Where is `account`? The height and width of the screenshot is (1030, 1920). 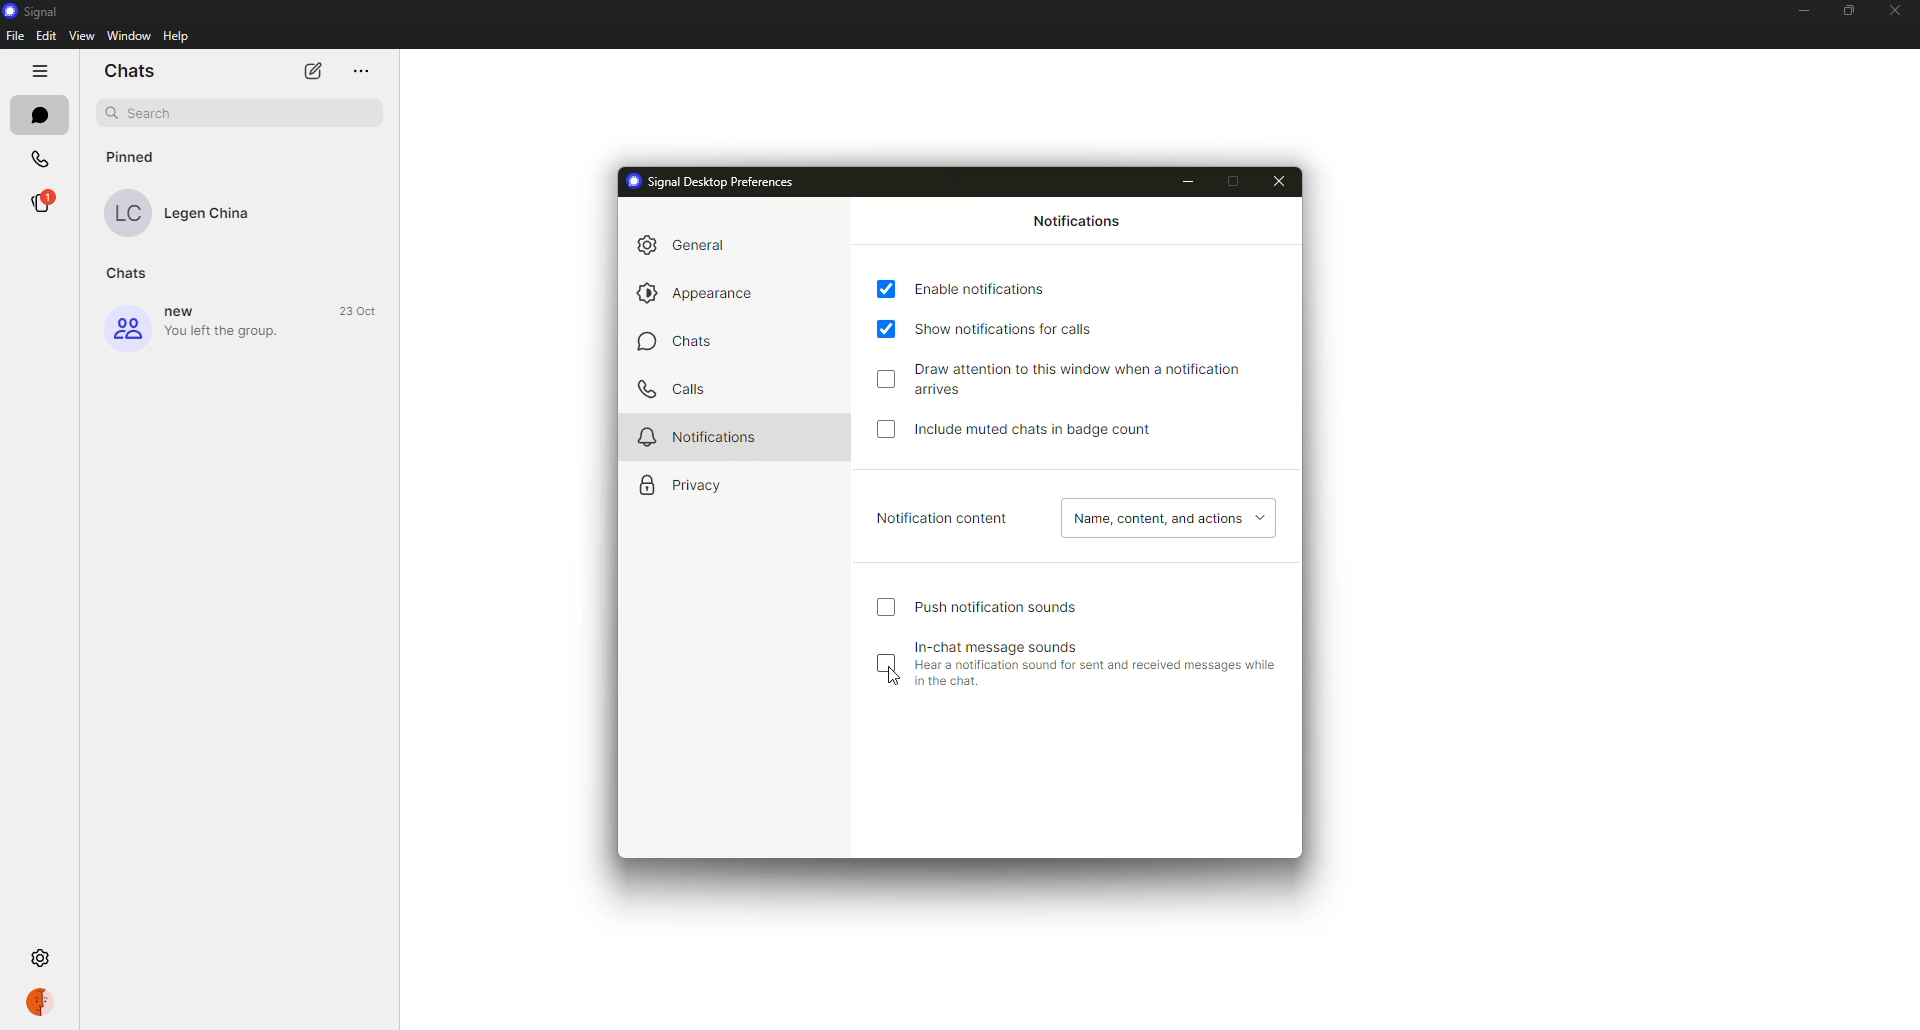 account is located at coordinates (40, 1003).